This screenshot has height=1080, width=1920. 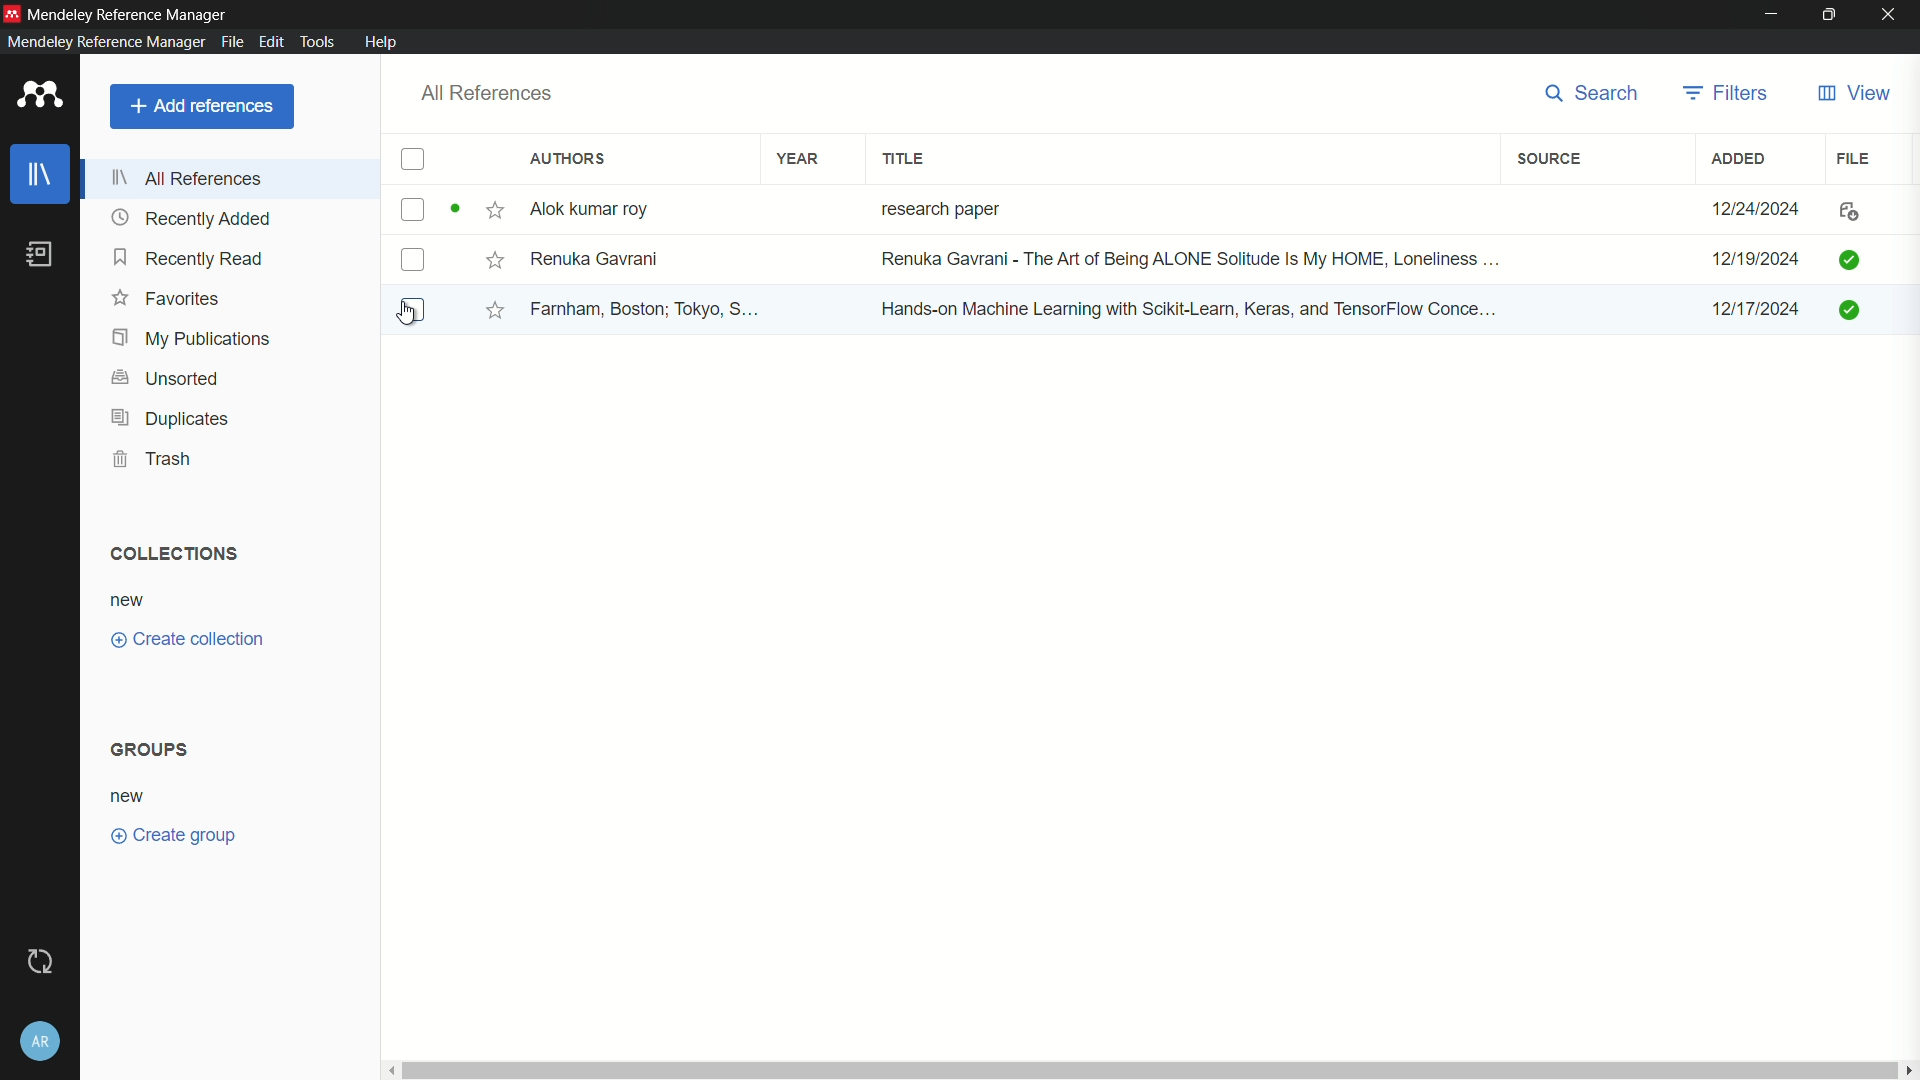 I want to click on checkbox, so click(x=413, y=261).